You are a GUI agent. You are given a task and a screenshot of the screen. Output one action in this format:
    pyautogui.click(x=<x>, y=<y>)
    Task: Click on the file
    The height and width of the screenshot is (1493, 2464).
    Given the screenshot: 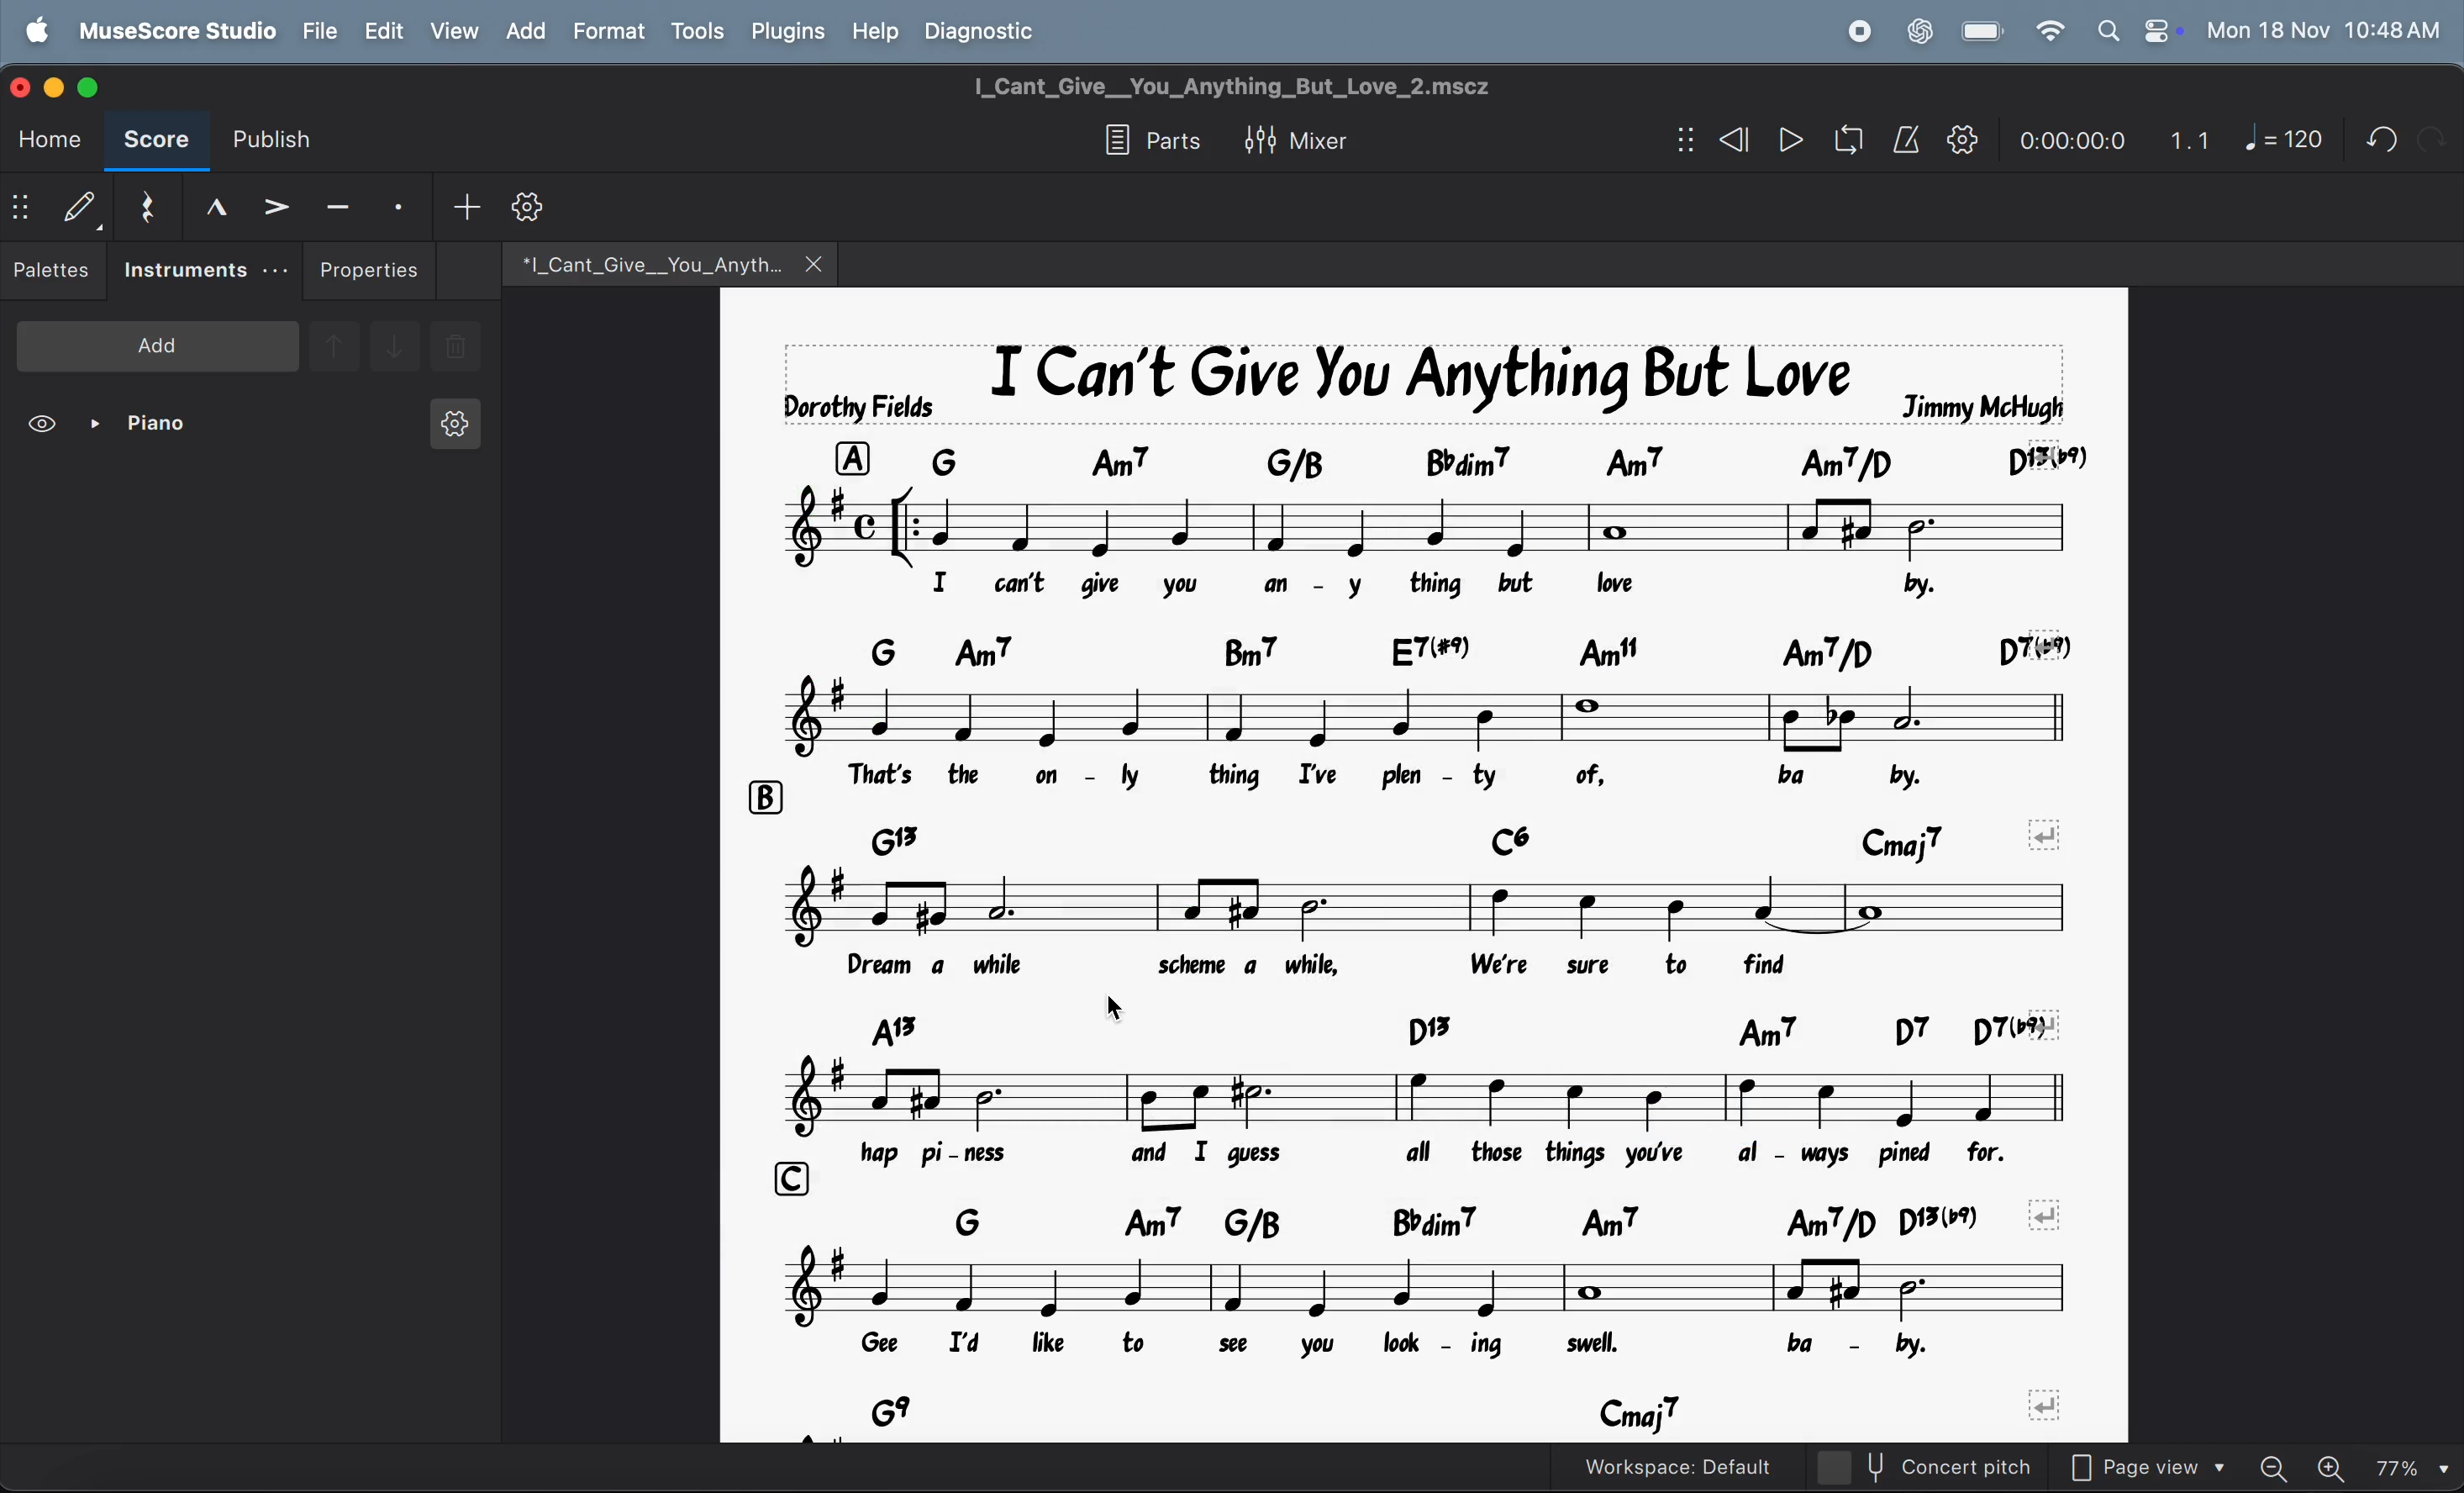 What is the action you would take?
    pyautogui.click(x=321, y=30)
    